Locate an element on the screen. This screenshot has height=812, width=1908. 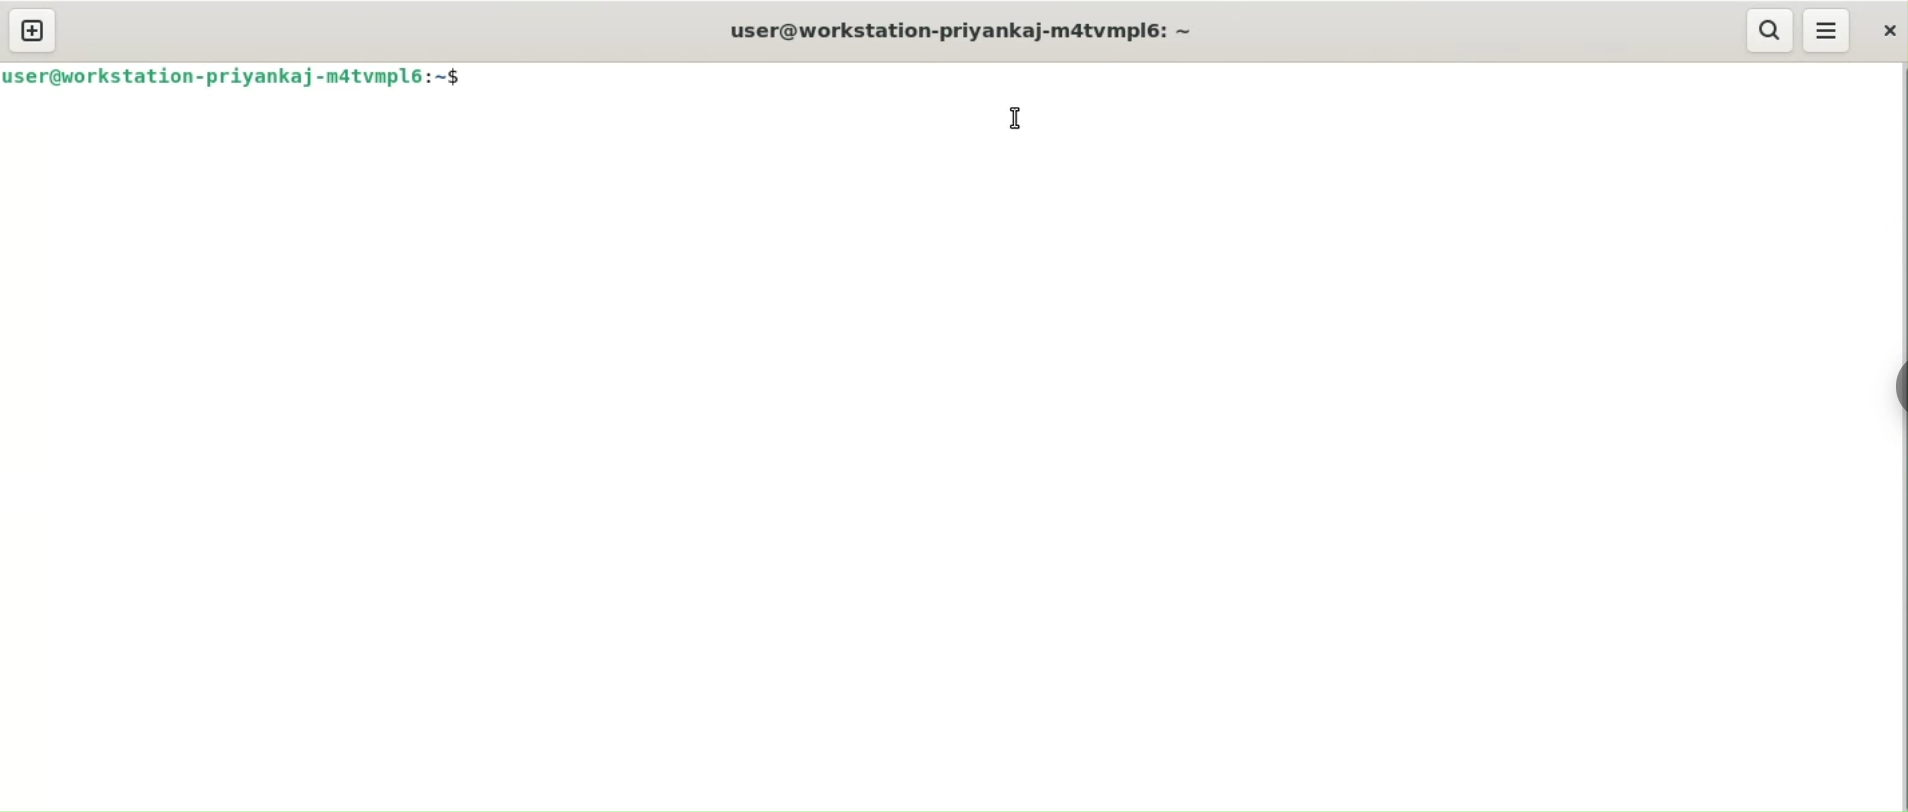
sidebar is located at coordinates (1896, 383).